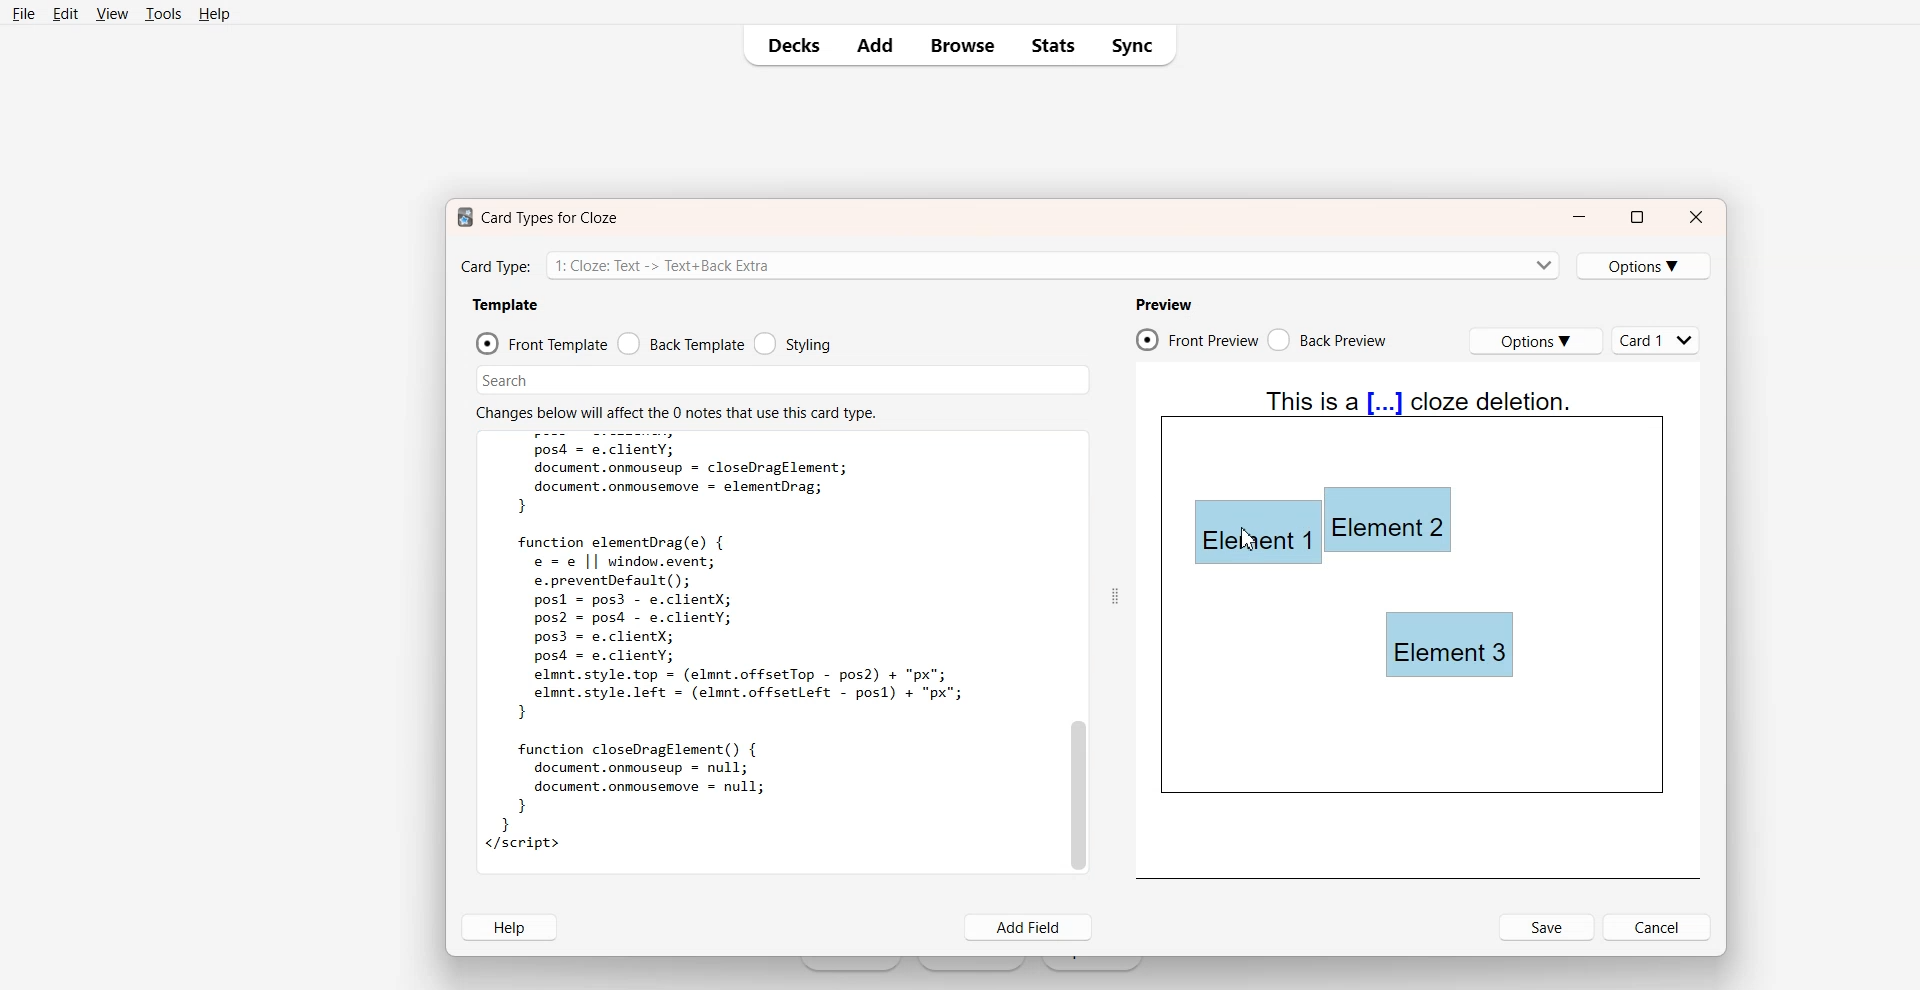 The height and width of the screenshot is (990, 1920). I want to click on Search, so click(784, 380).